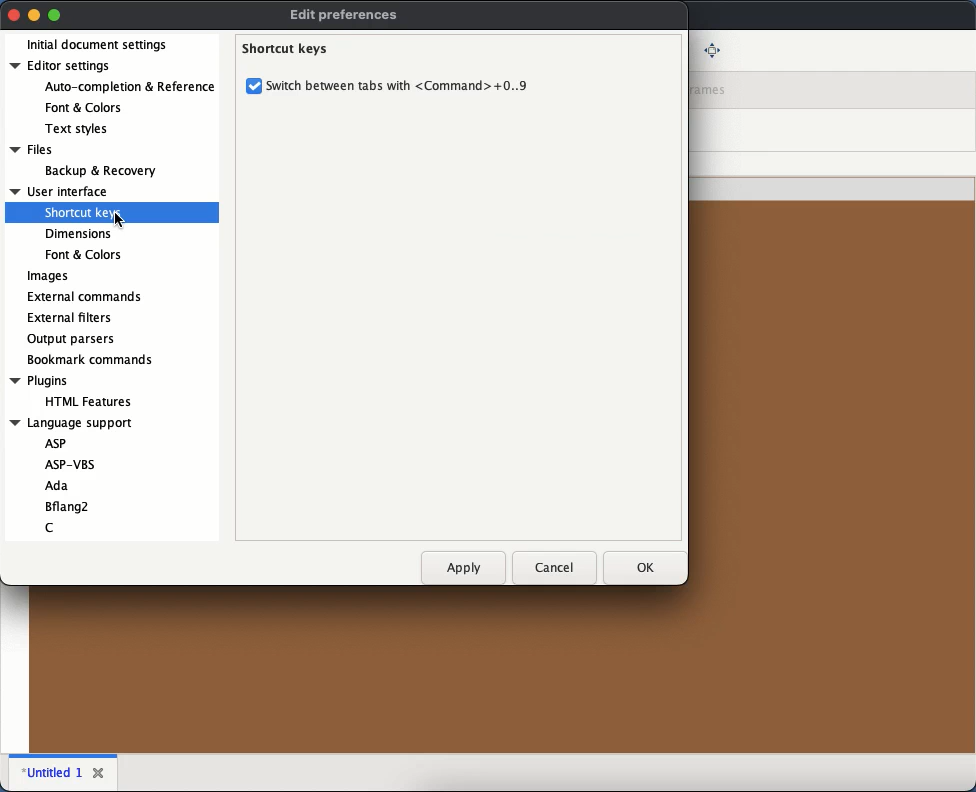  Describe the element at coordinates (99, 769) in the screenshot. I see `close` at that location.